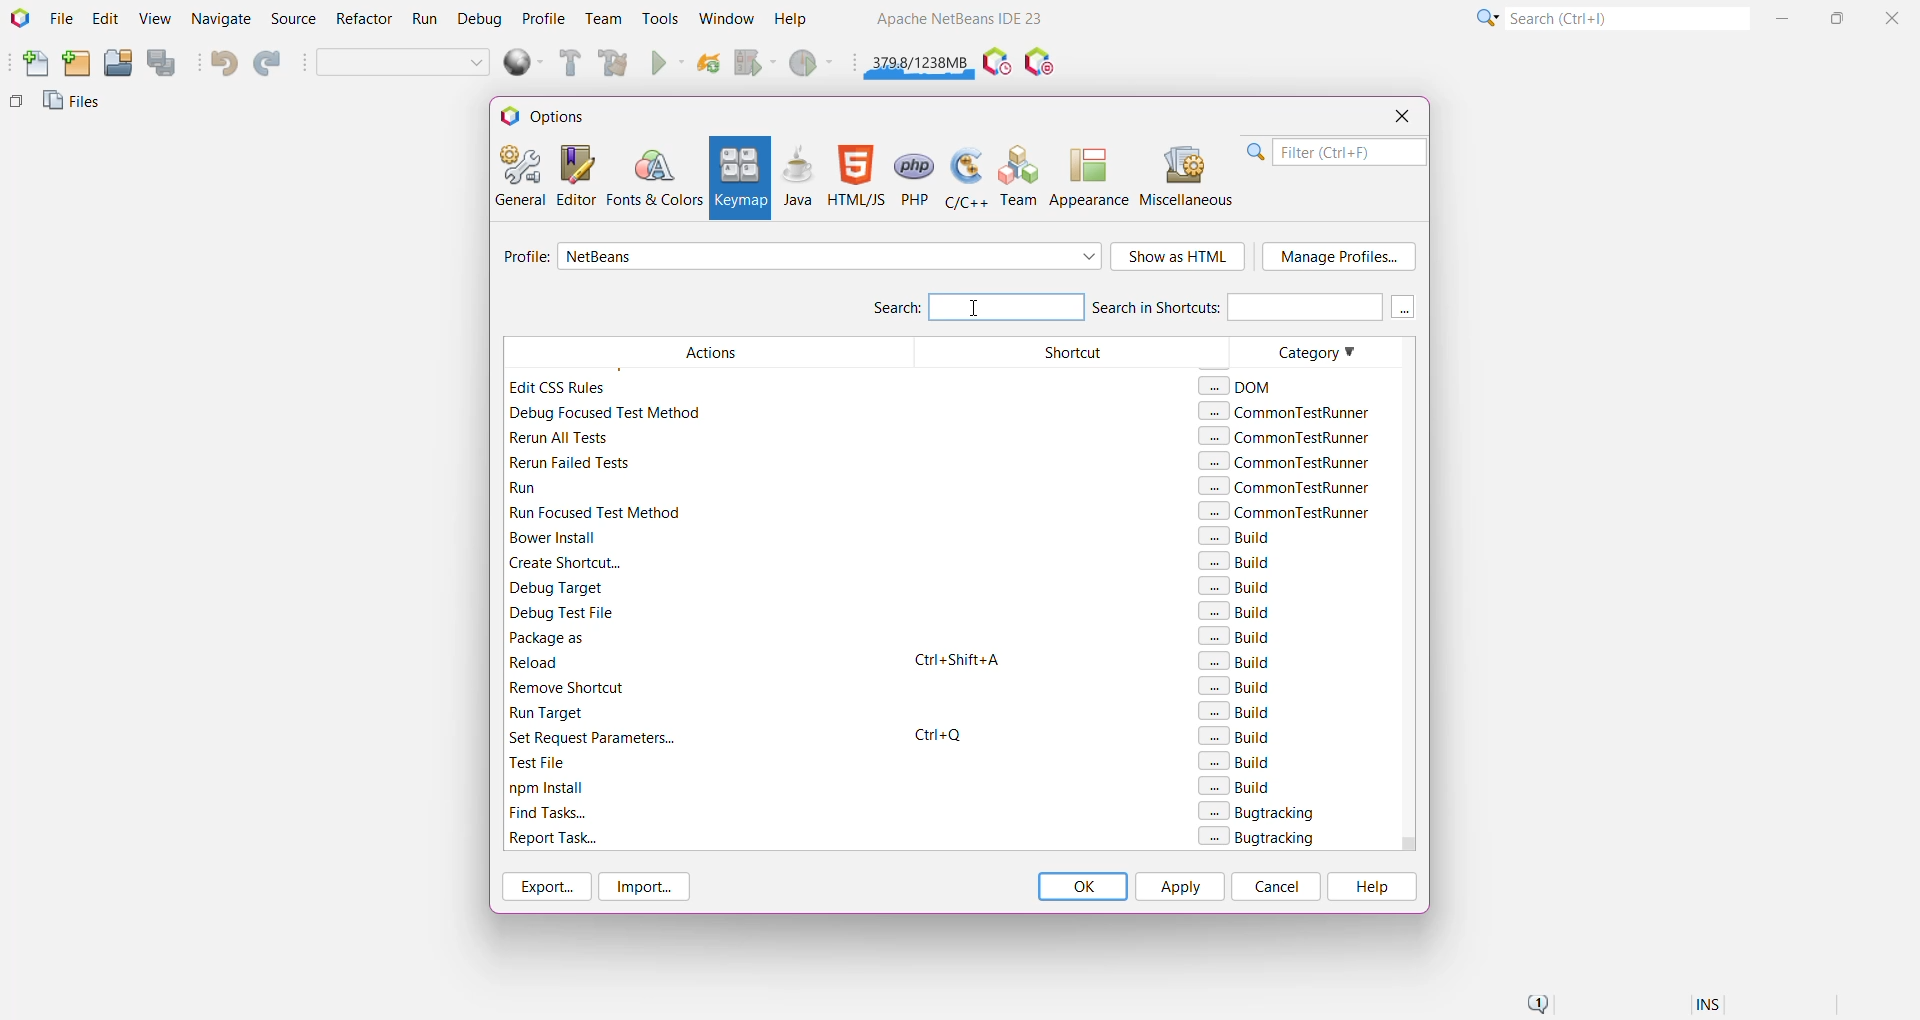  What do you see at coordinates (855, 176) in the screenshot?
I see `HTML/JS` at bounding box center [855, 176].